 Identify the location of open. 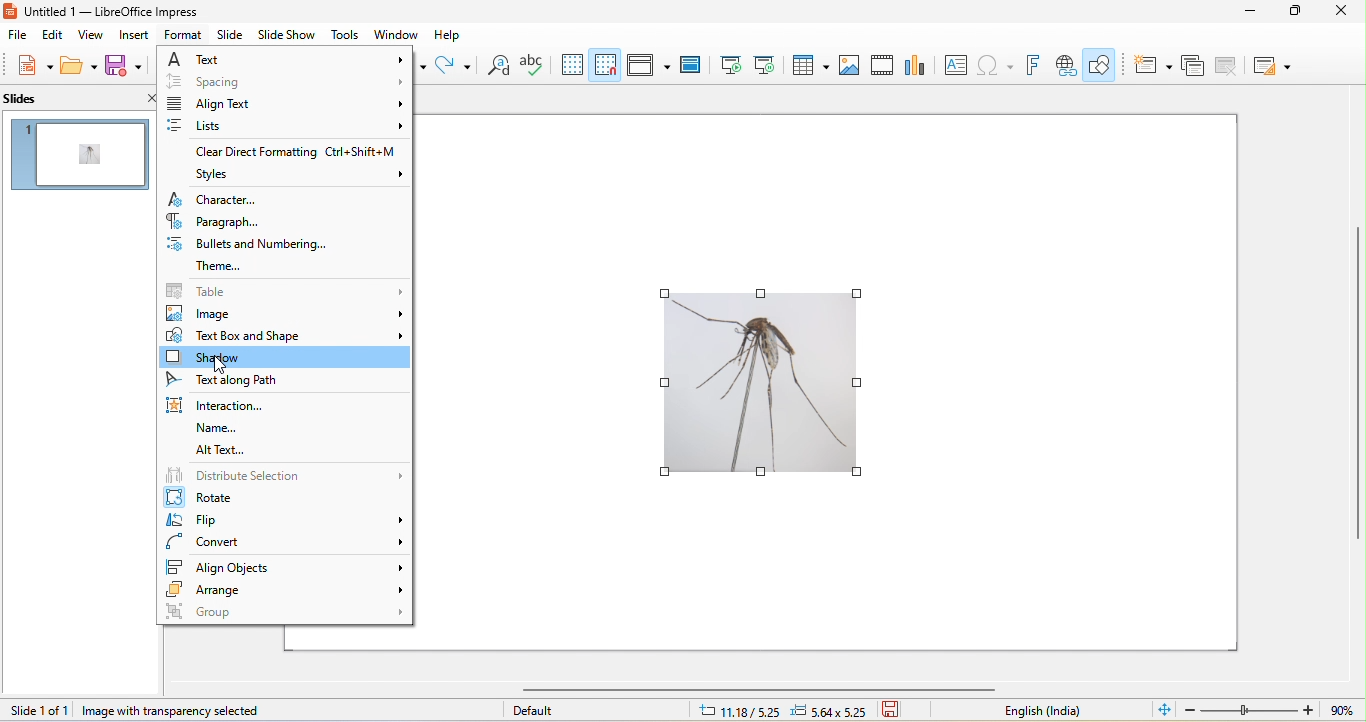
(79, 65).